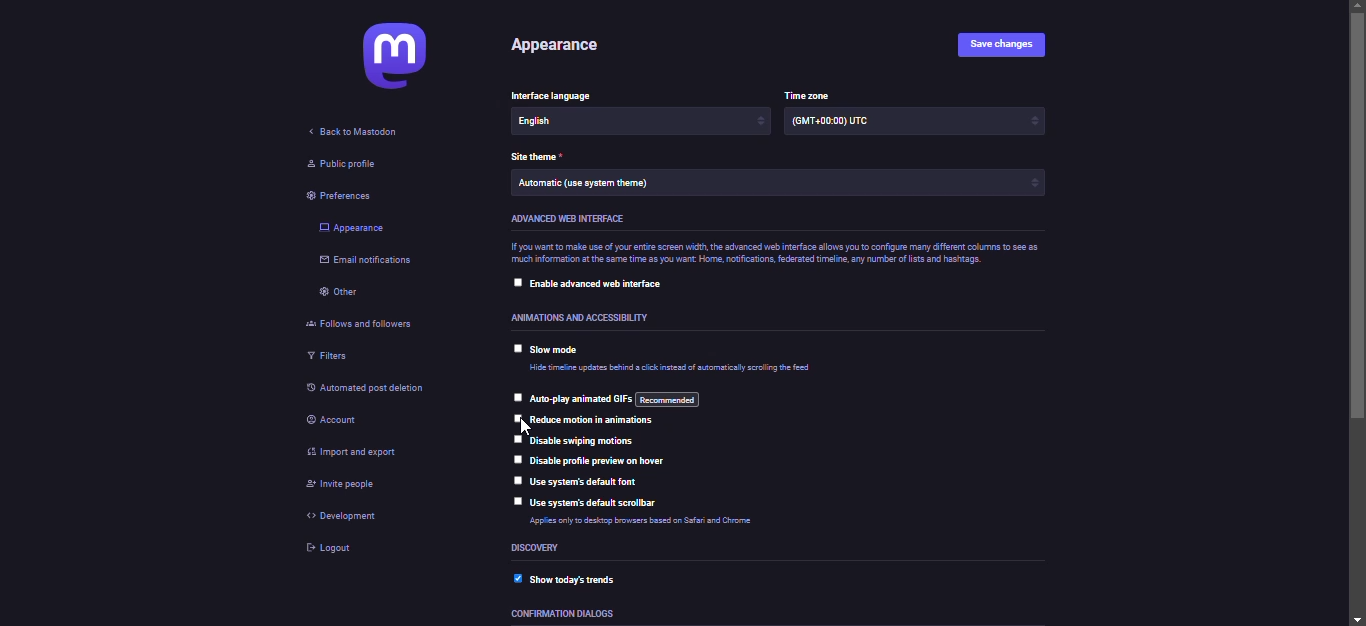  I want to click on accessibility, so click(582, 318).